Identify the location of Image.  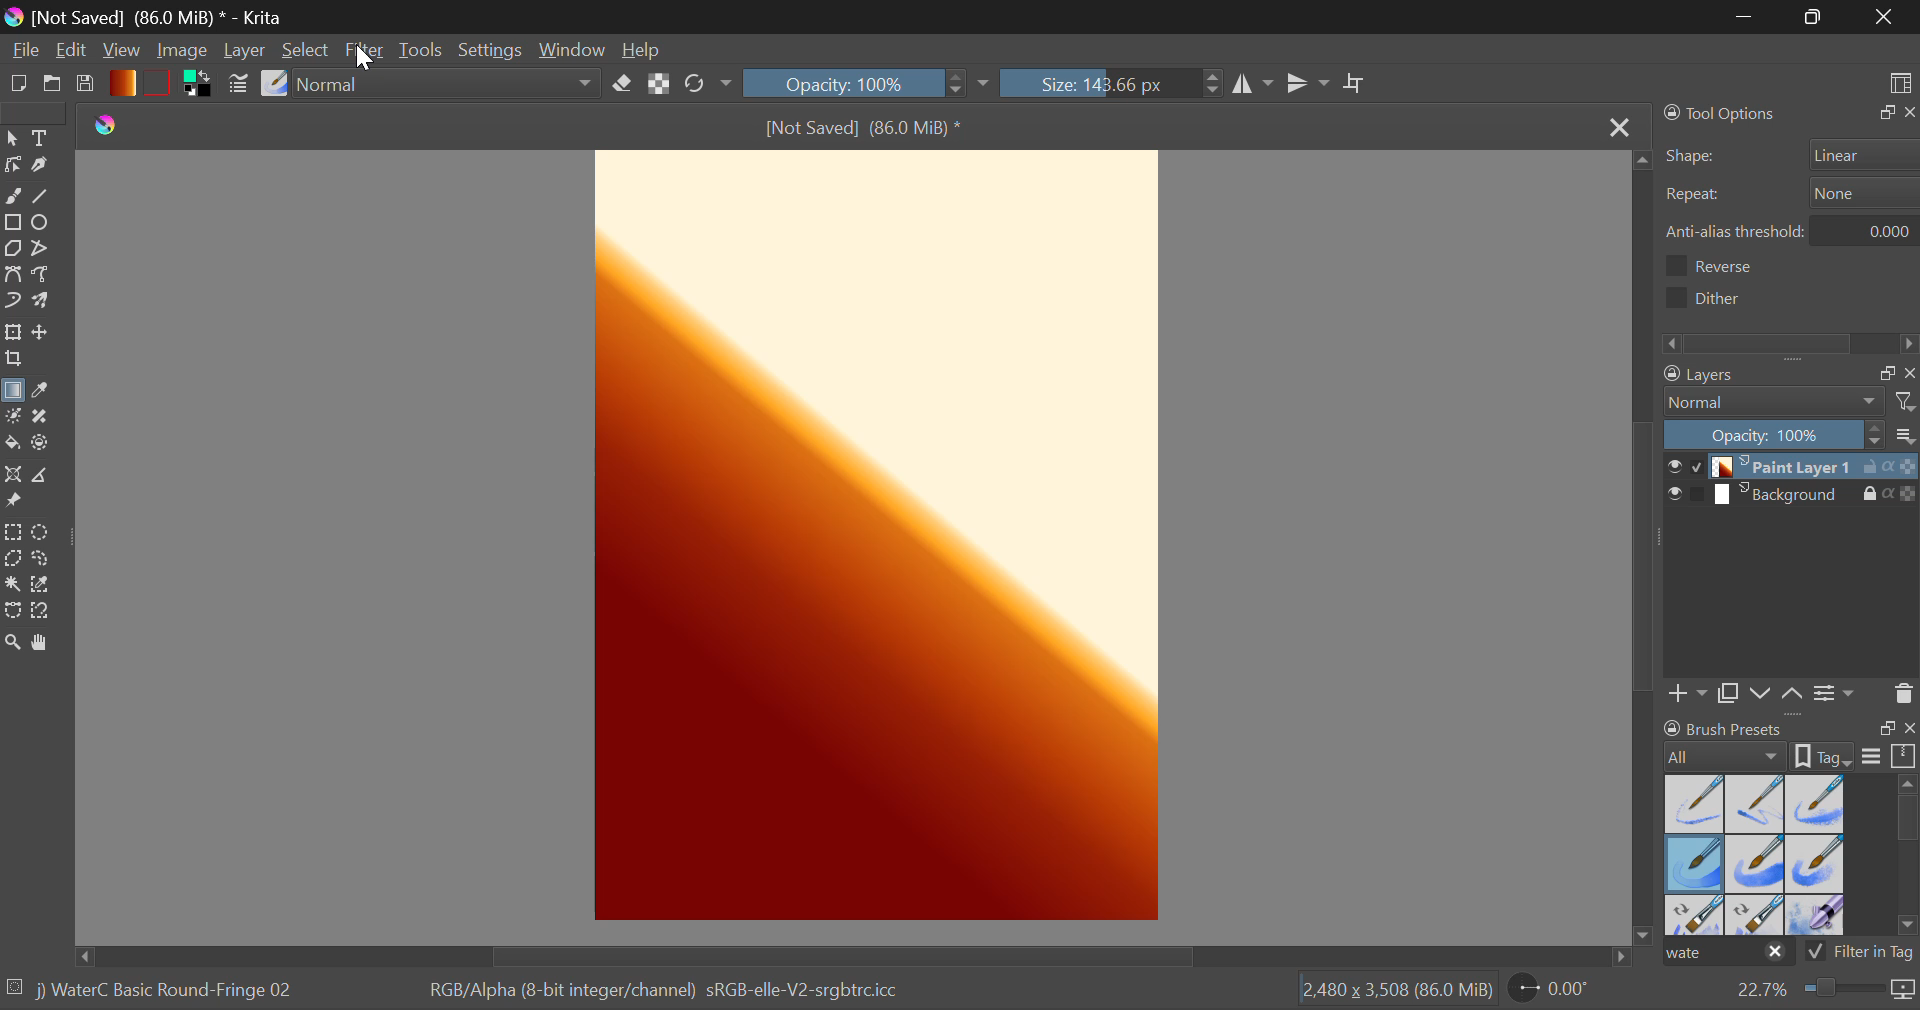
(186, 53).